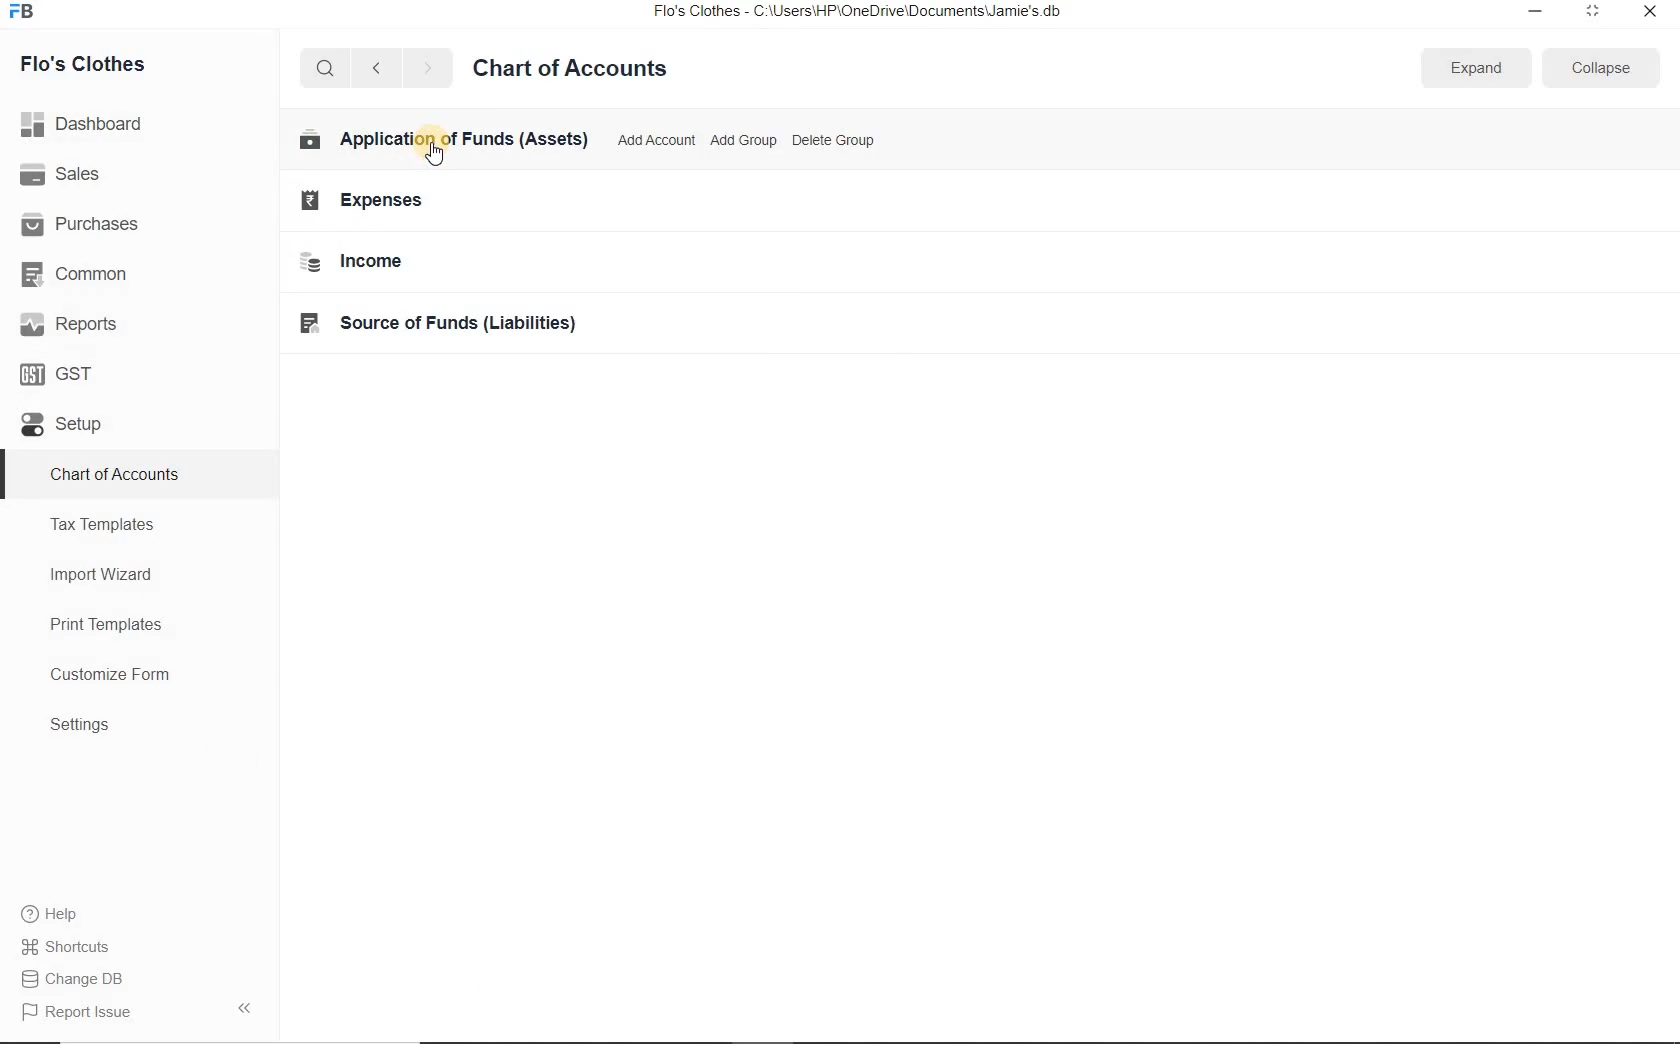 The width and height of the screenshot is (1680, 1044). What do you see at coordinates (50, 914) in the screenshot?
I see `help` at bounding box center [50, 914].